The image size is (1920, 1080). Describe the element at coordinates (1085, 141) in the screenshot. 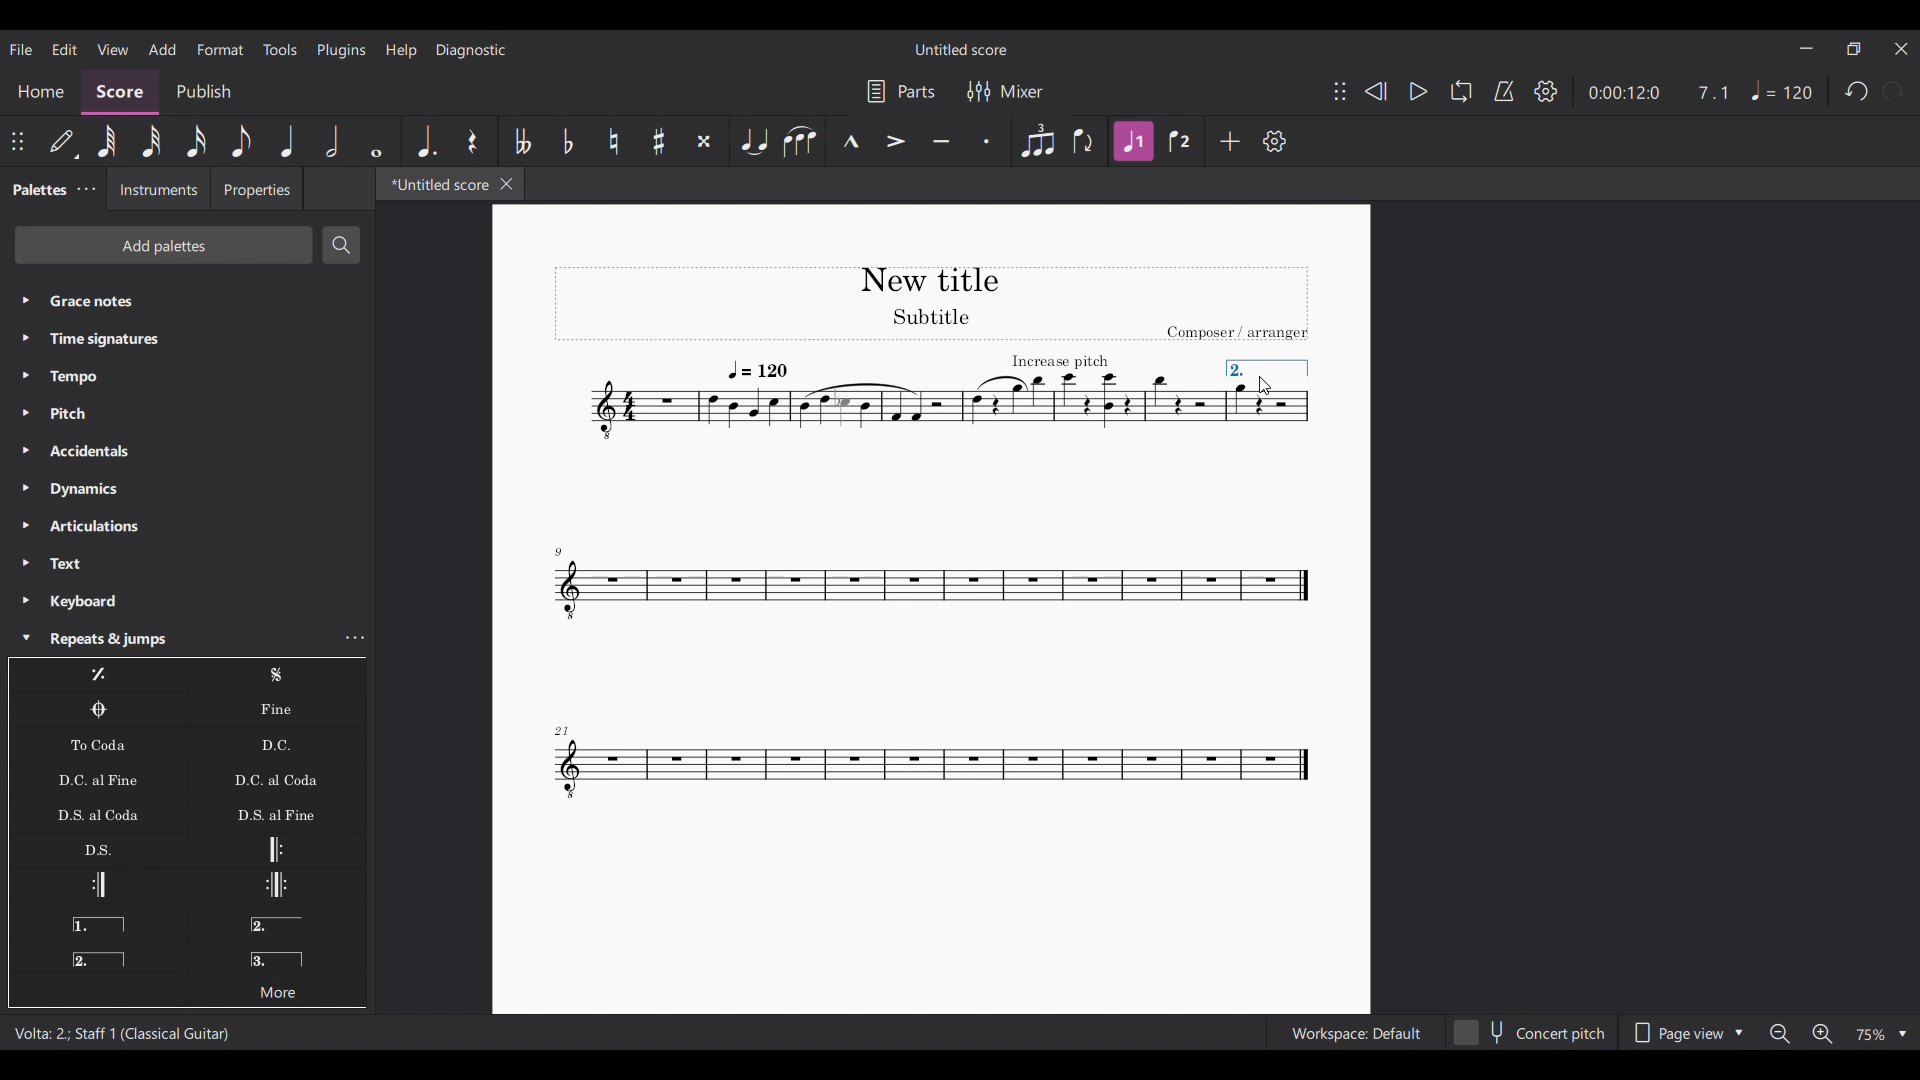

I see `Flip direction` at that location.